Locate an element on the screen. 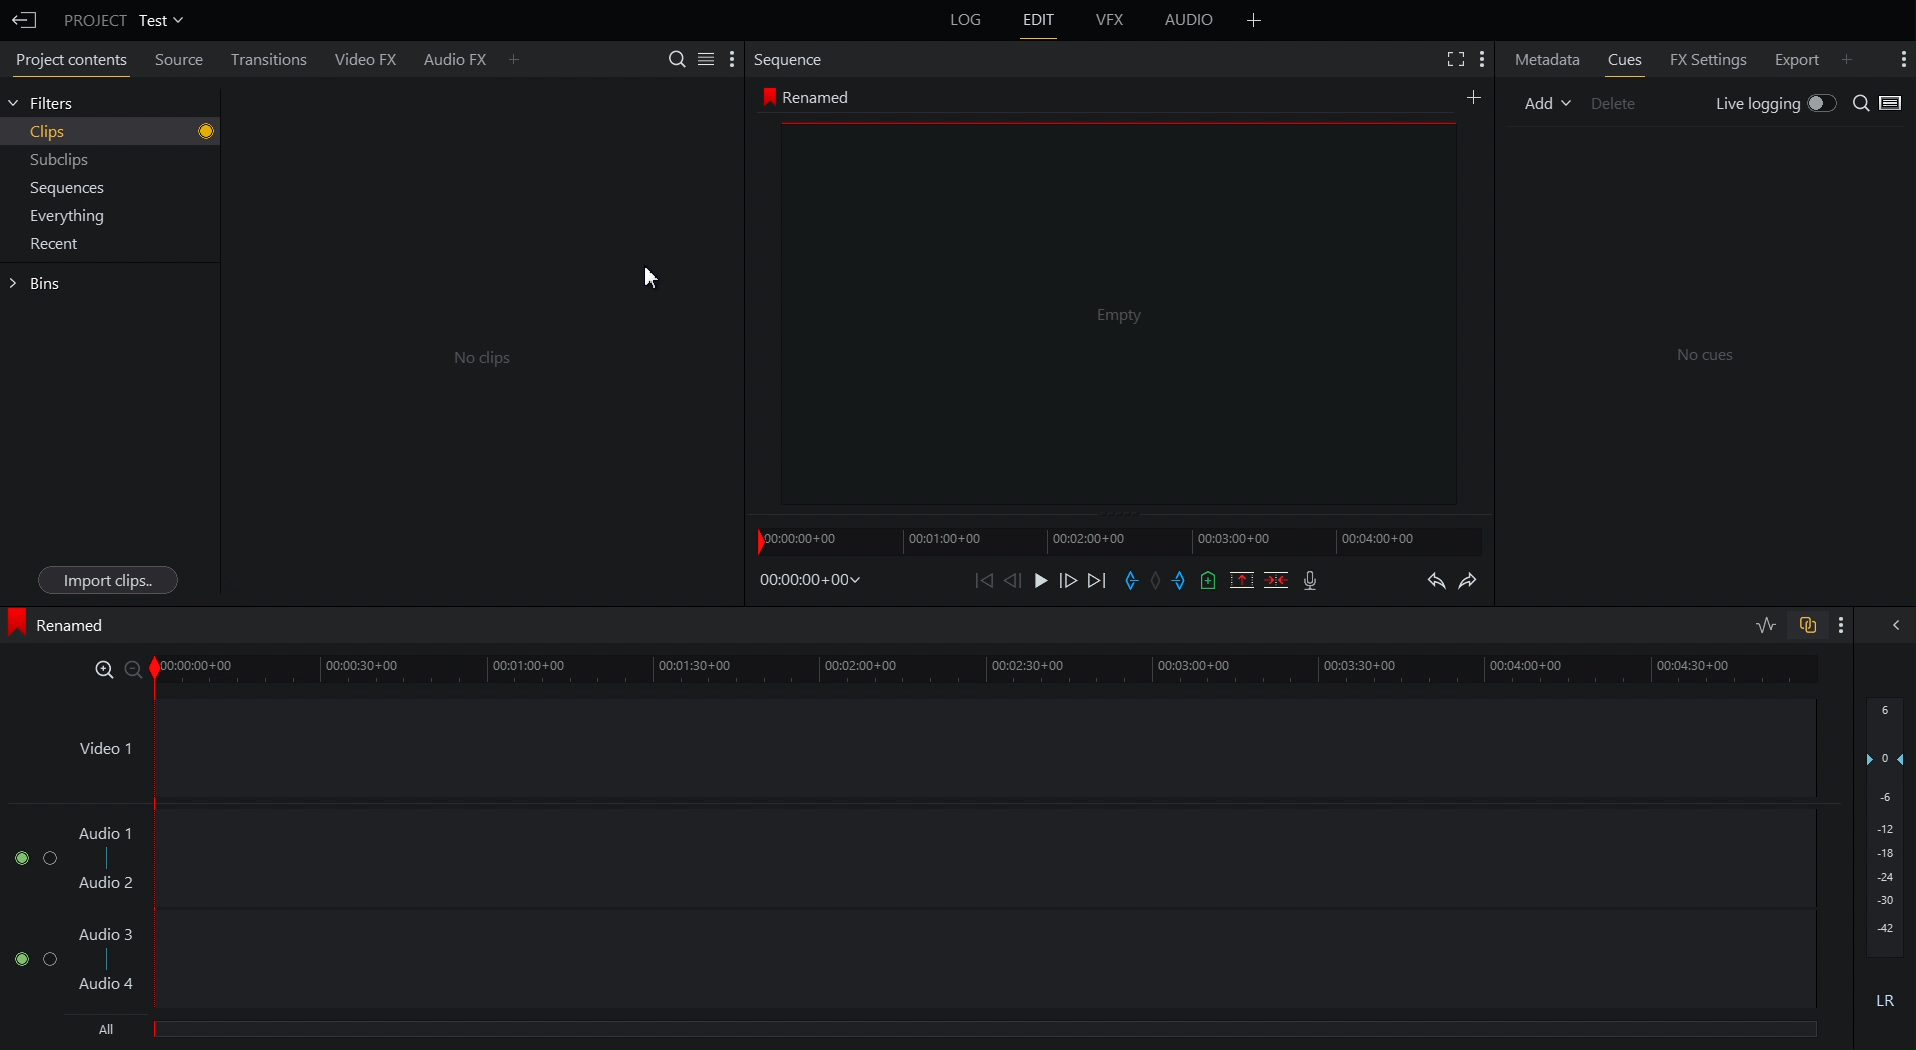 The image size is (1916, 1050). Search is located at coordinates (1863, 102).